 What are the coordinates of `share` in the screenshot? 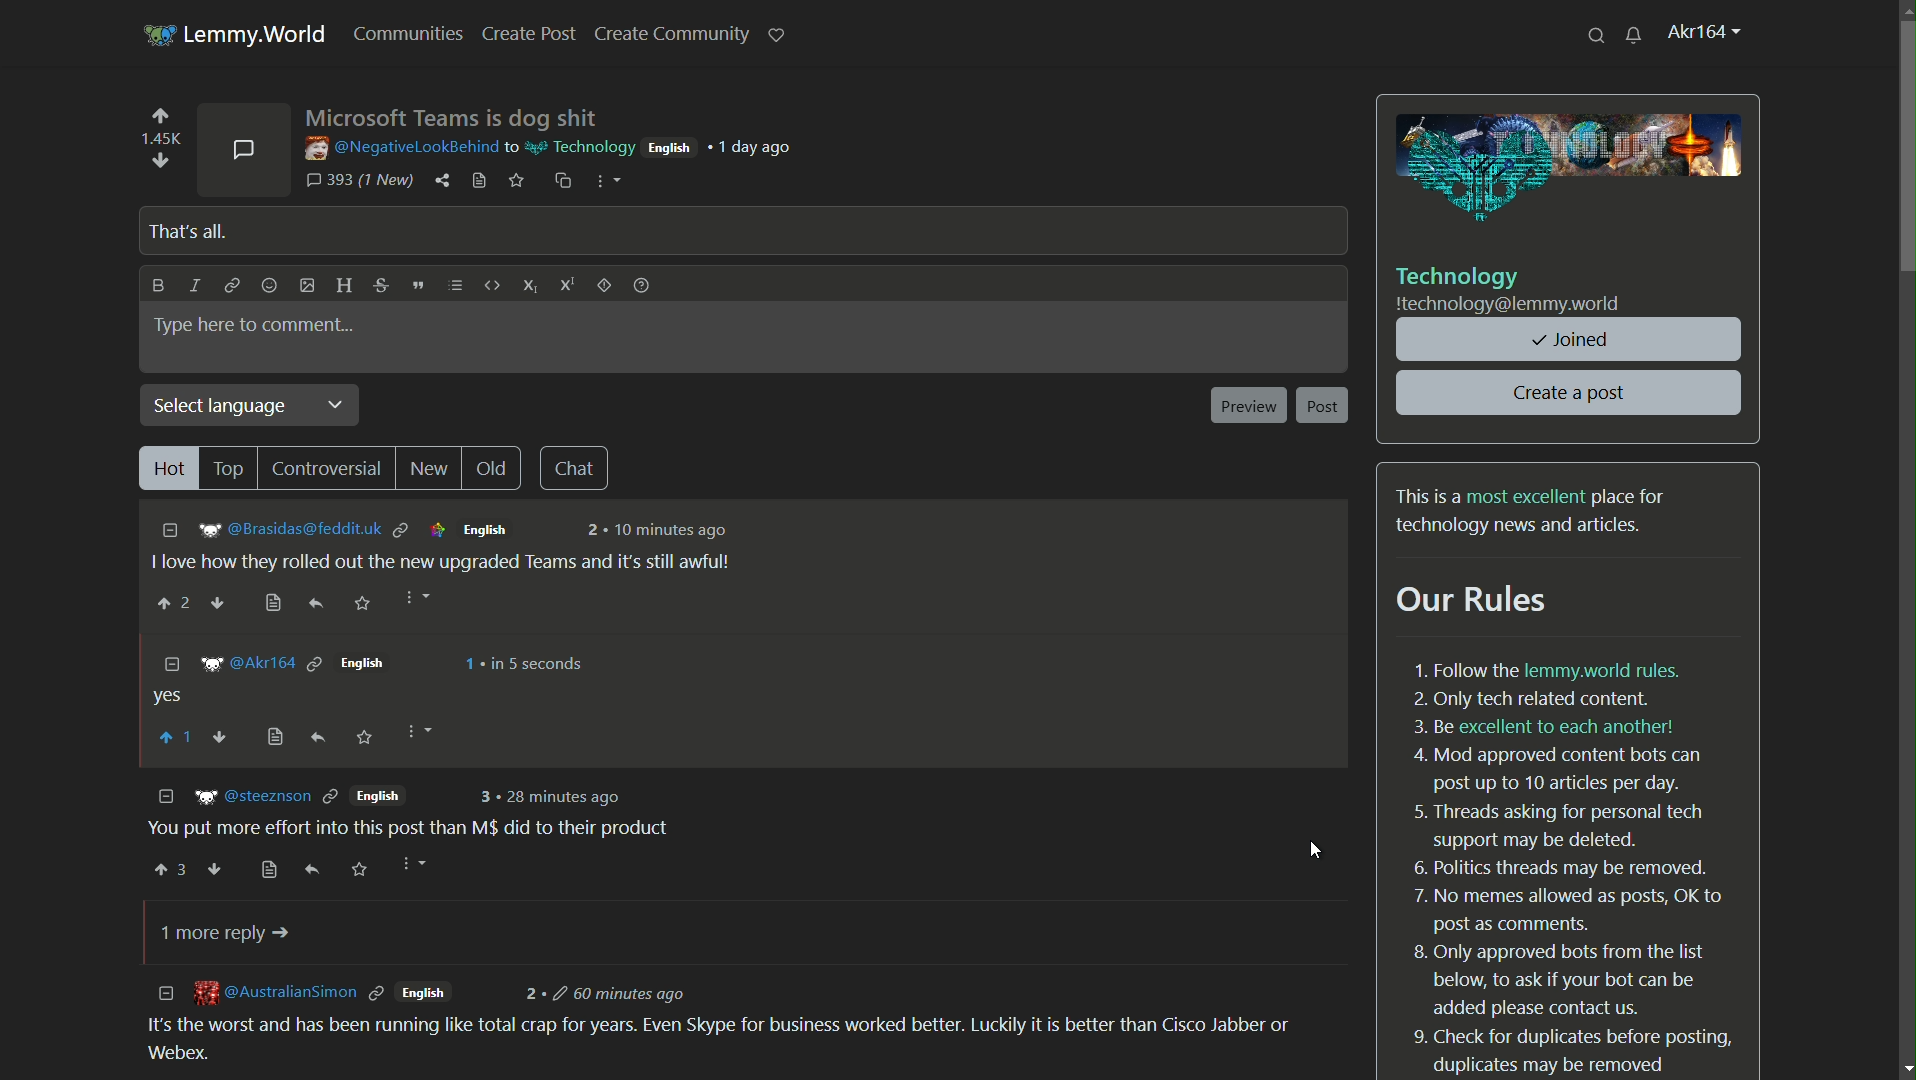 It's located at (444, 181).